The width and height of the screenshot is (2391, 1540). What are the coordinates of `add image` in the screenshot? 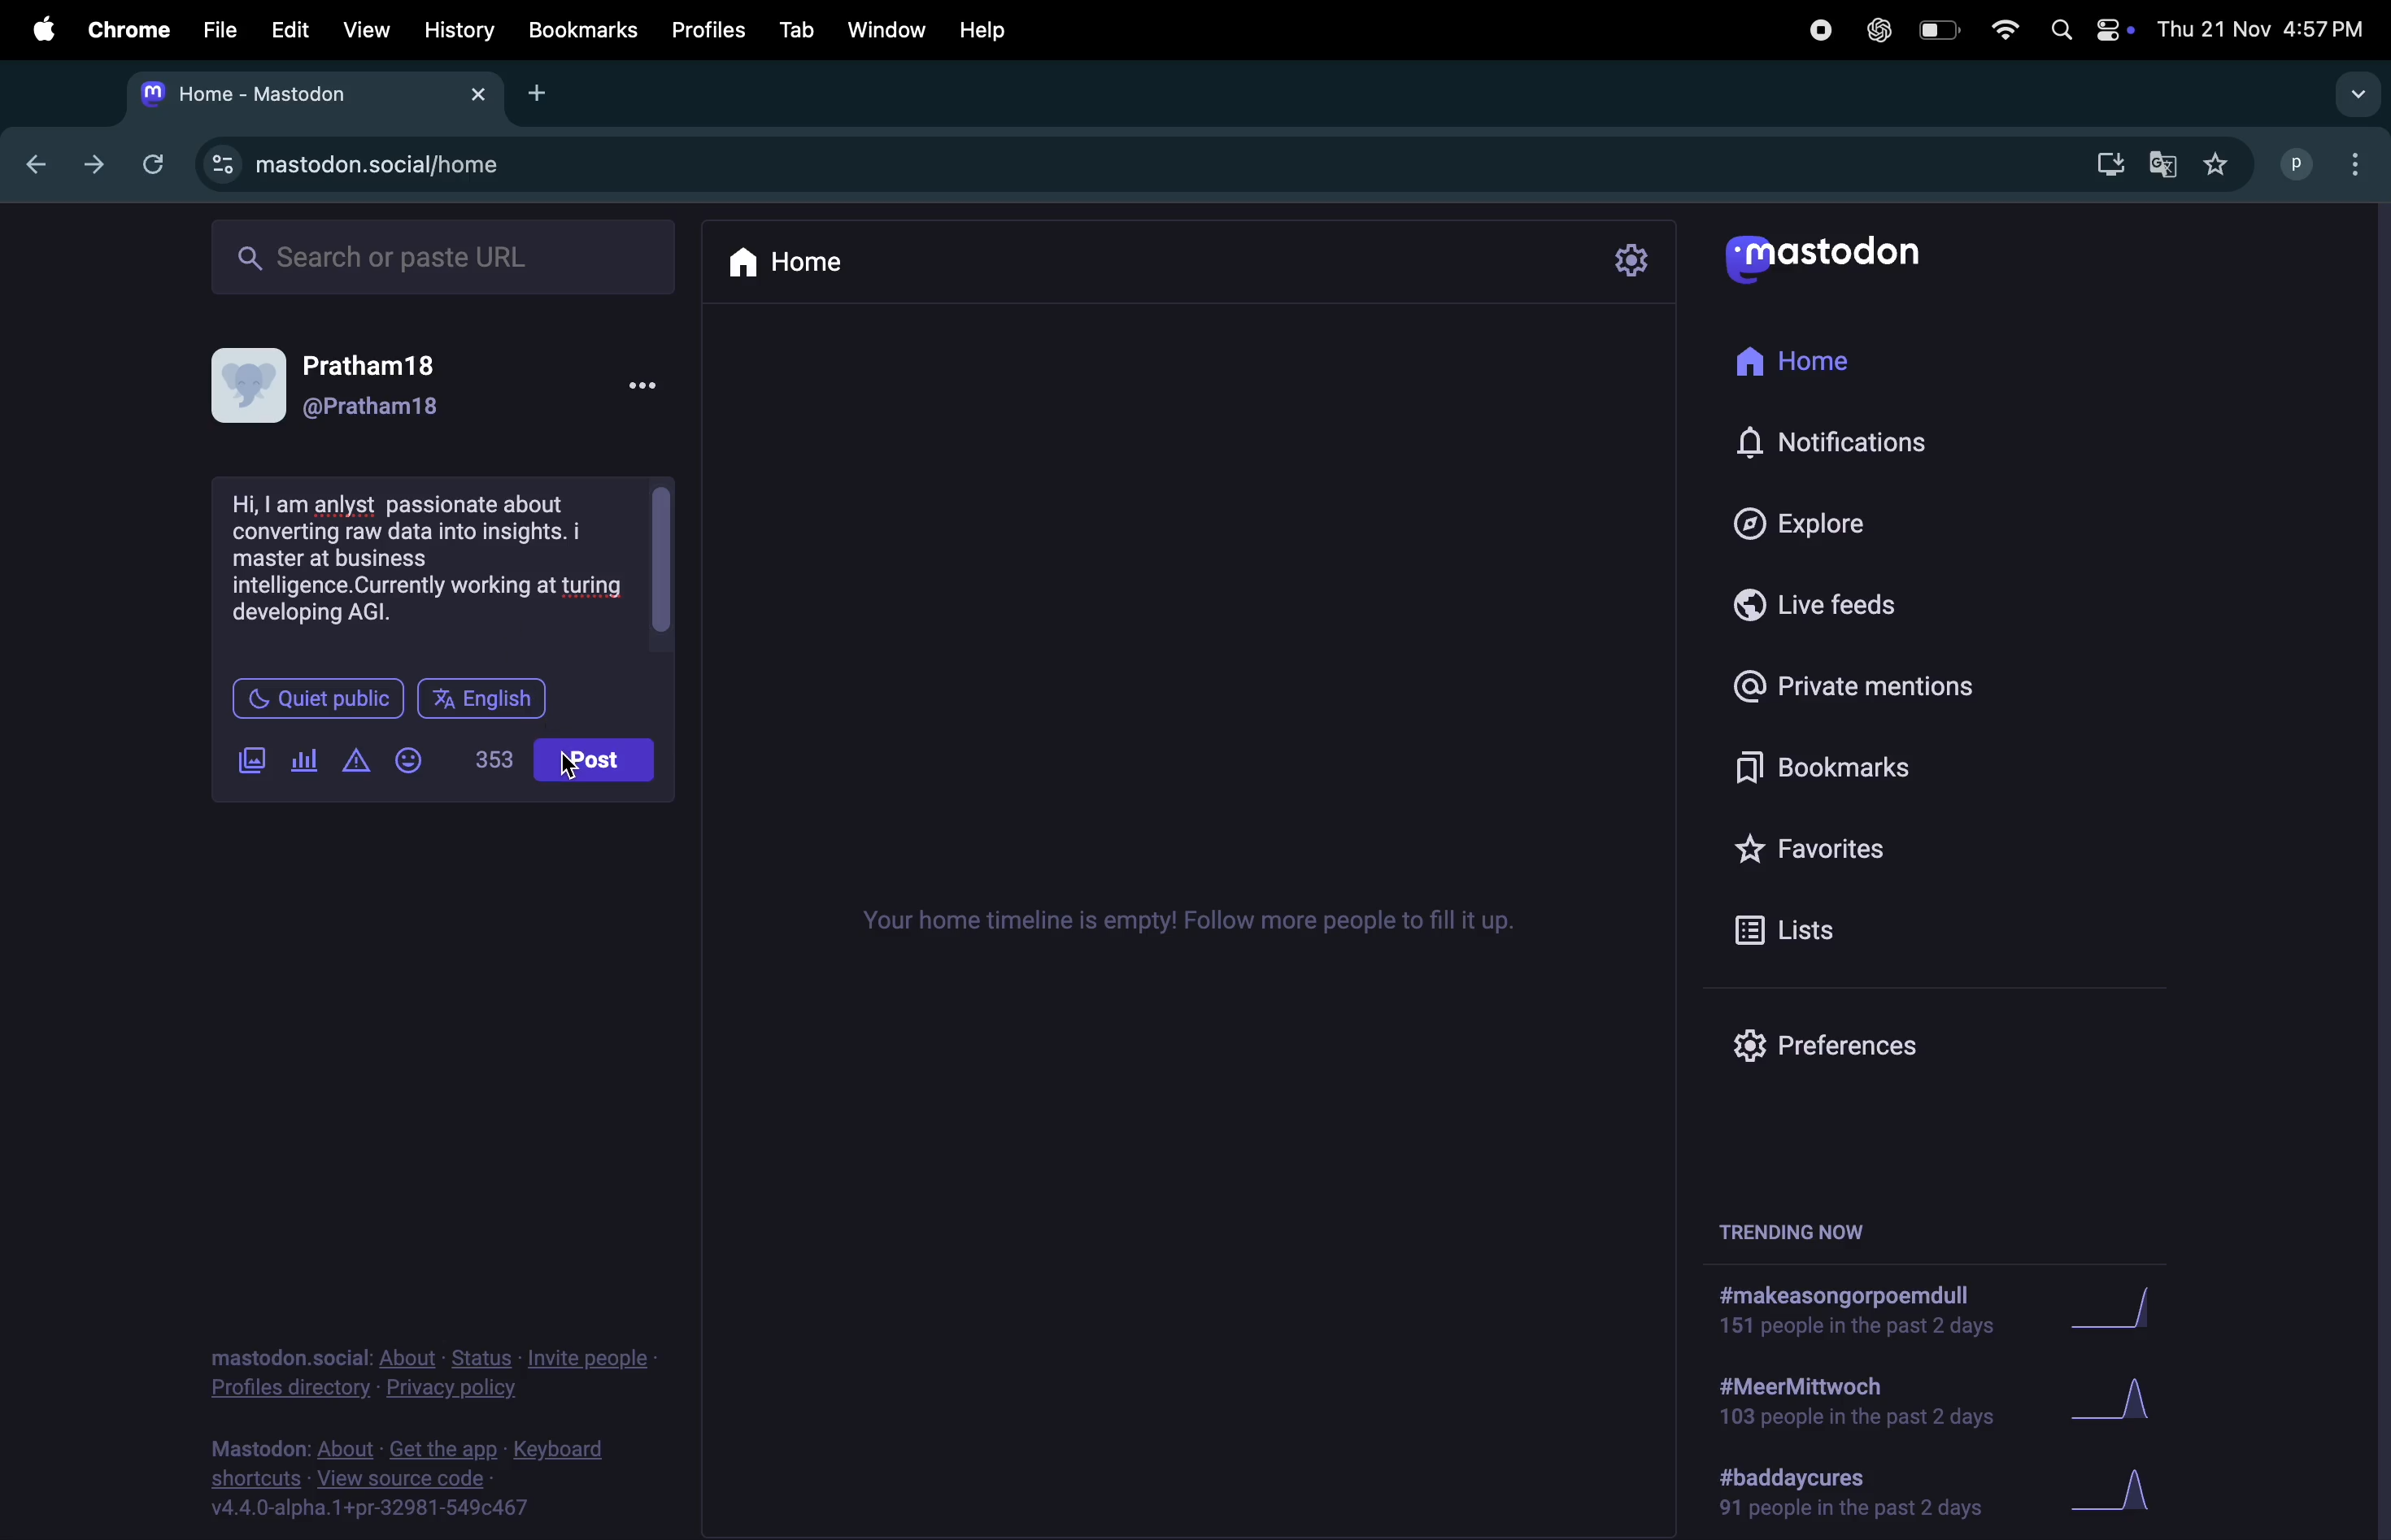 It's located at (252, 761).